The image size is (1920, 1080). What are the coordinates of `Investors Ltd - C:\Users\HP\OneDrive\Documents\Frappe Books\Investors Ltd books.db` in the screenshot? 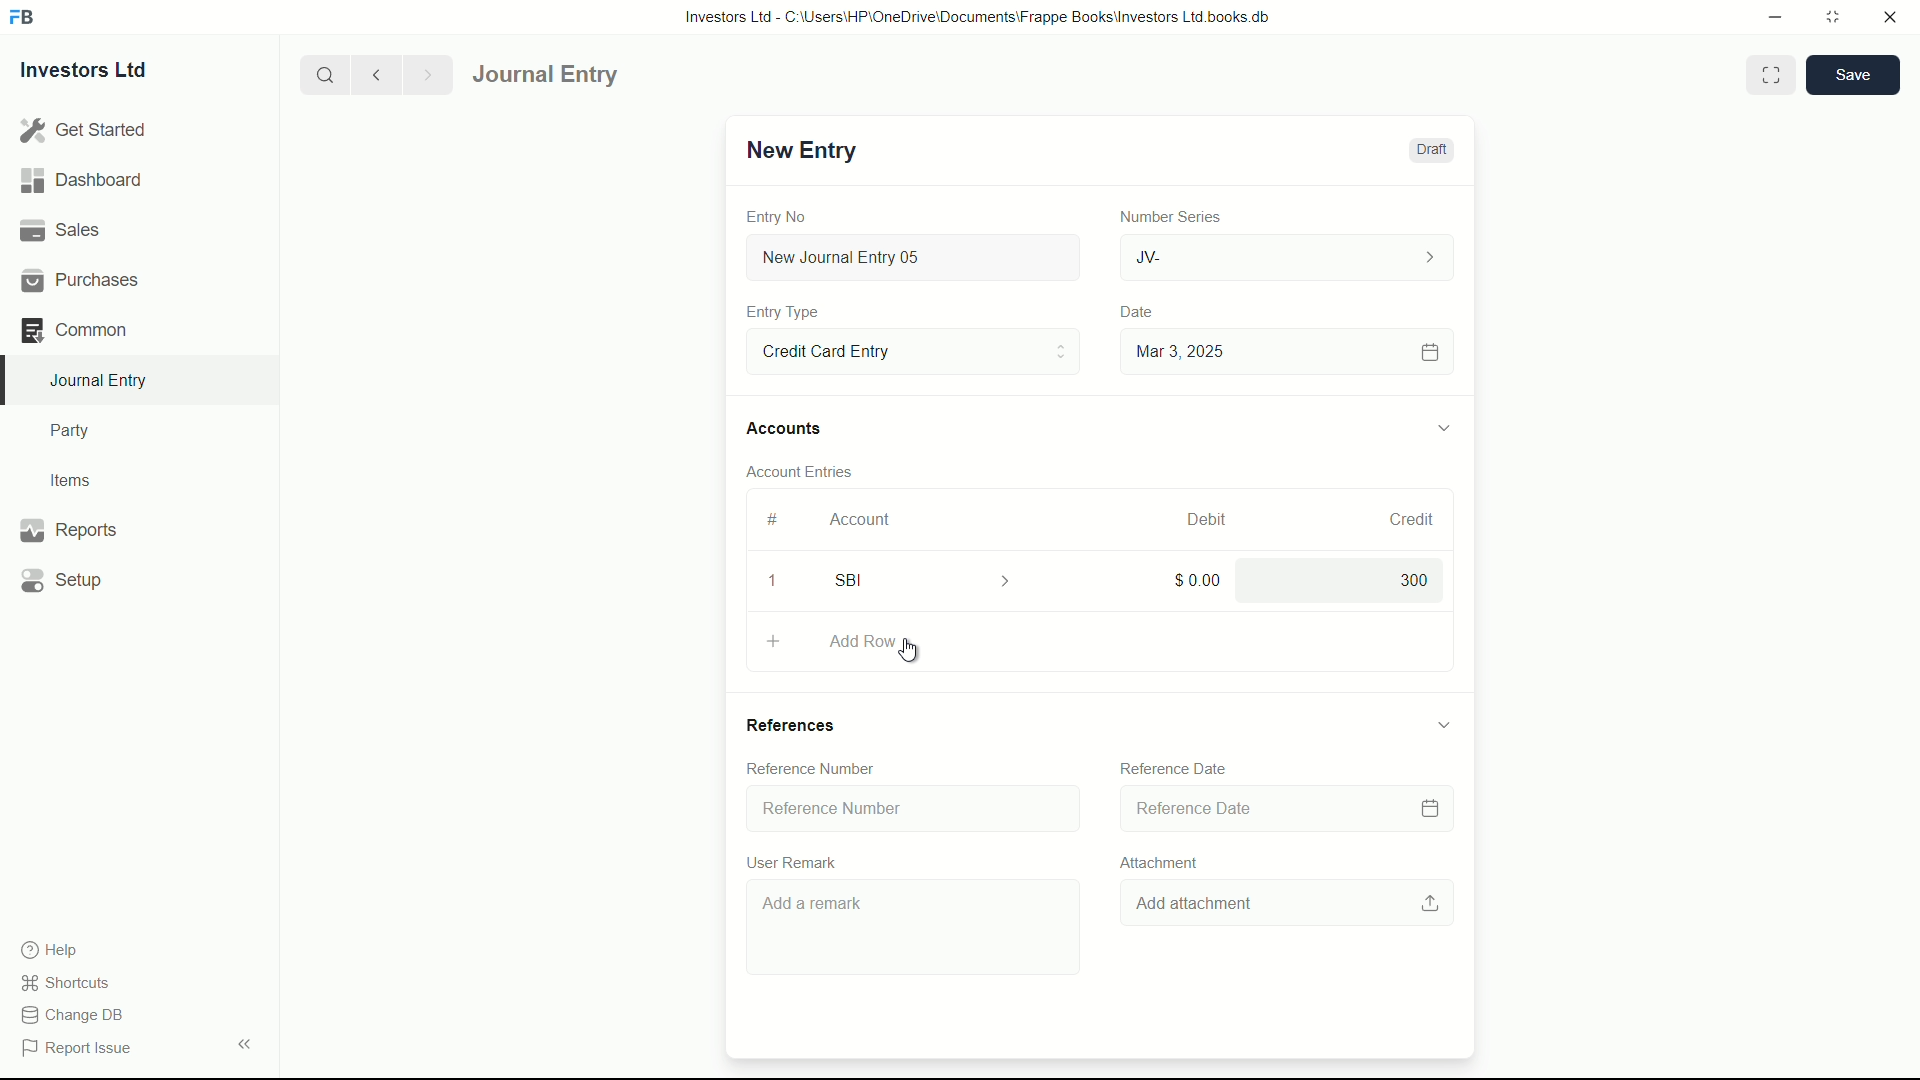 It's located at (980, 16).